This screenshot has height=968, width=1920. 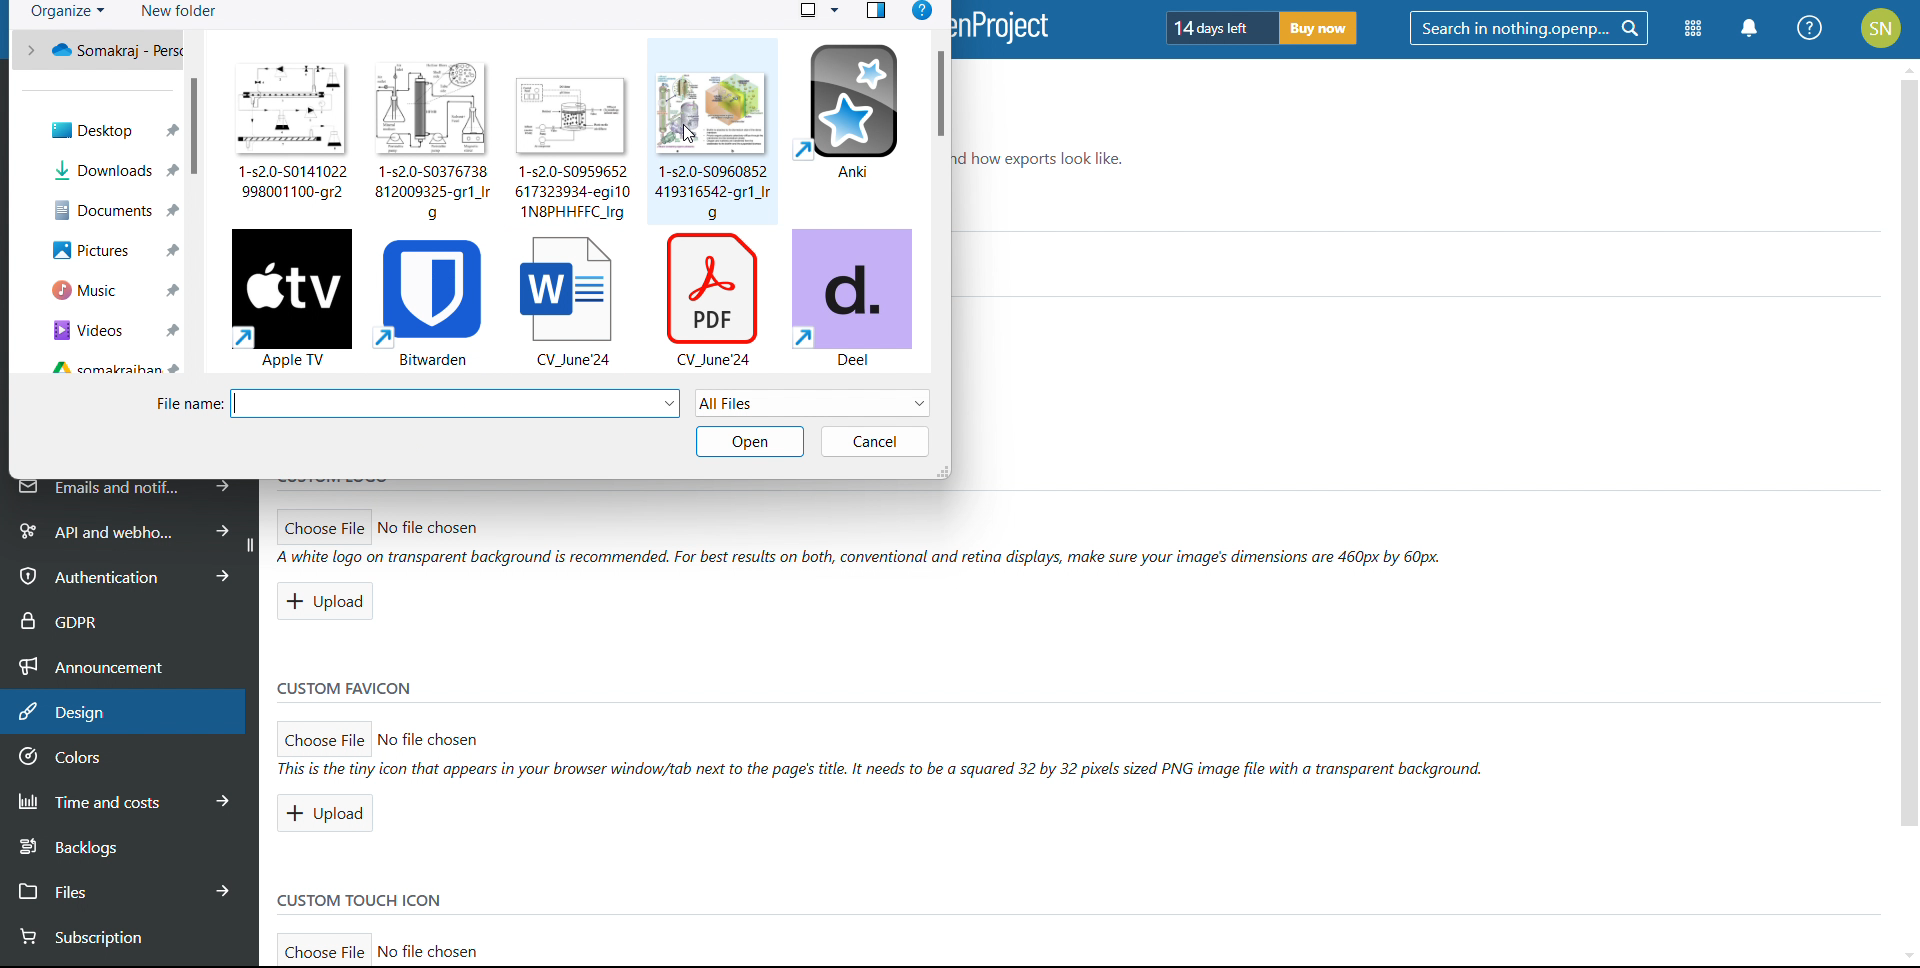 I want to click on file in folder, so click(x=568, y=133).